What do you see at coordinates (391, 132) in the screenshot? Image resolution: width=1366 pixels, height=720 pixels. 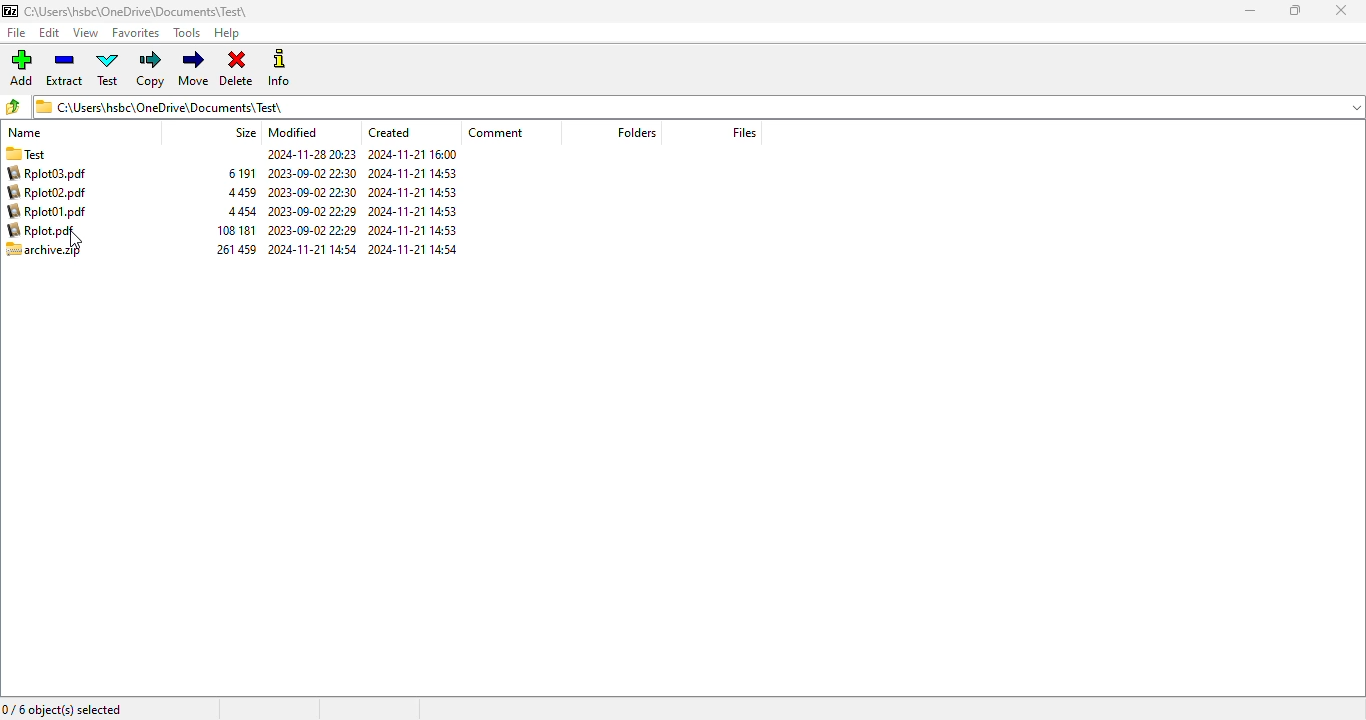 I see `created` at bounding box center [391, 132].